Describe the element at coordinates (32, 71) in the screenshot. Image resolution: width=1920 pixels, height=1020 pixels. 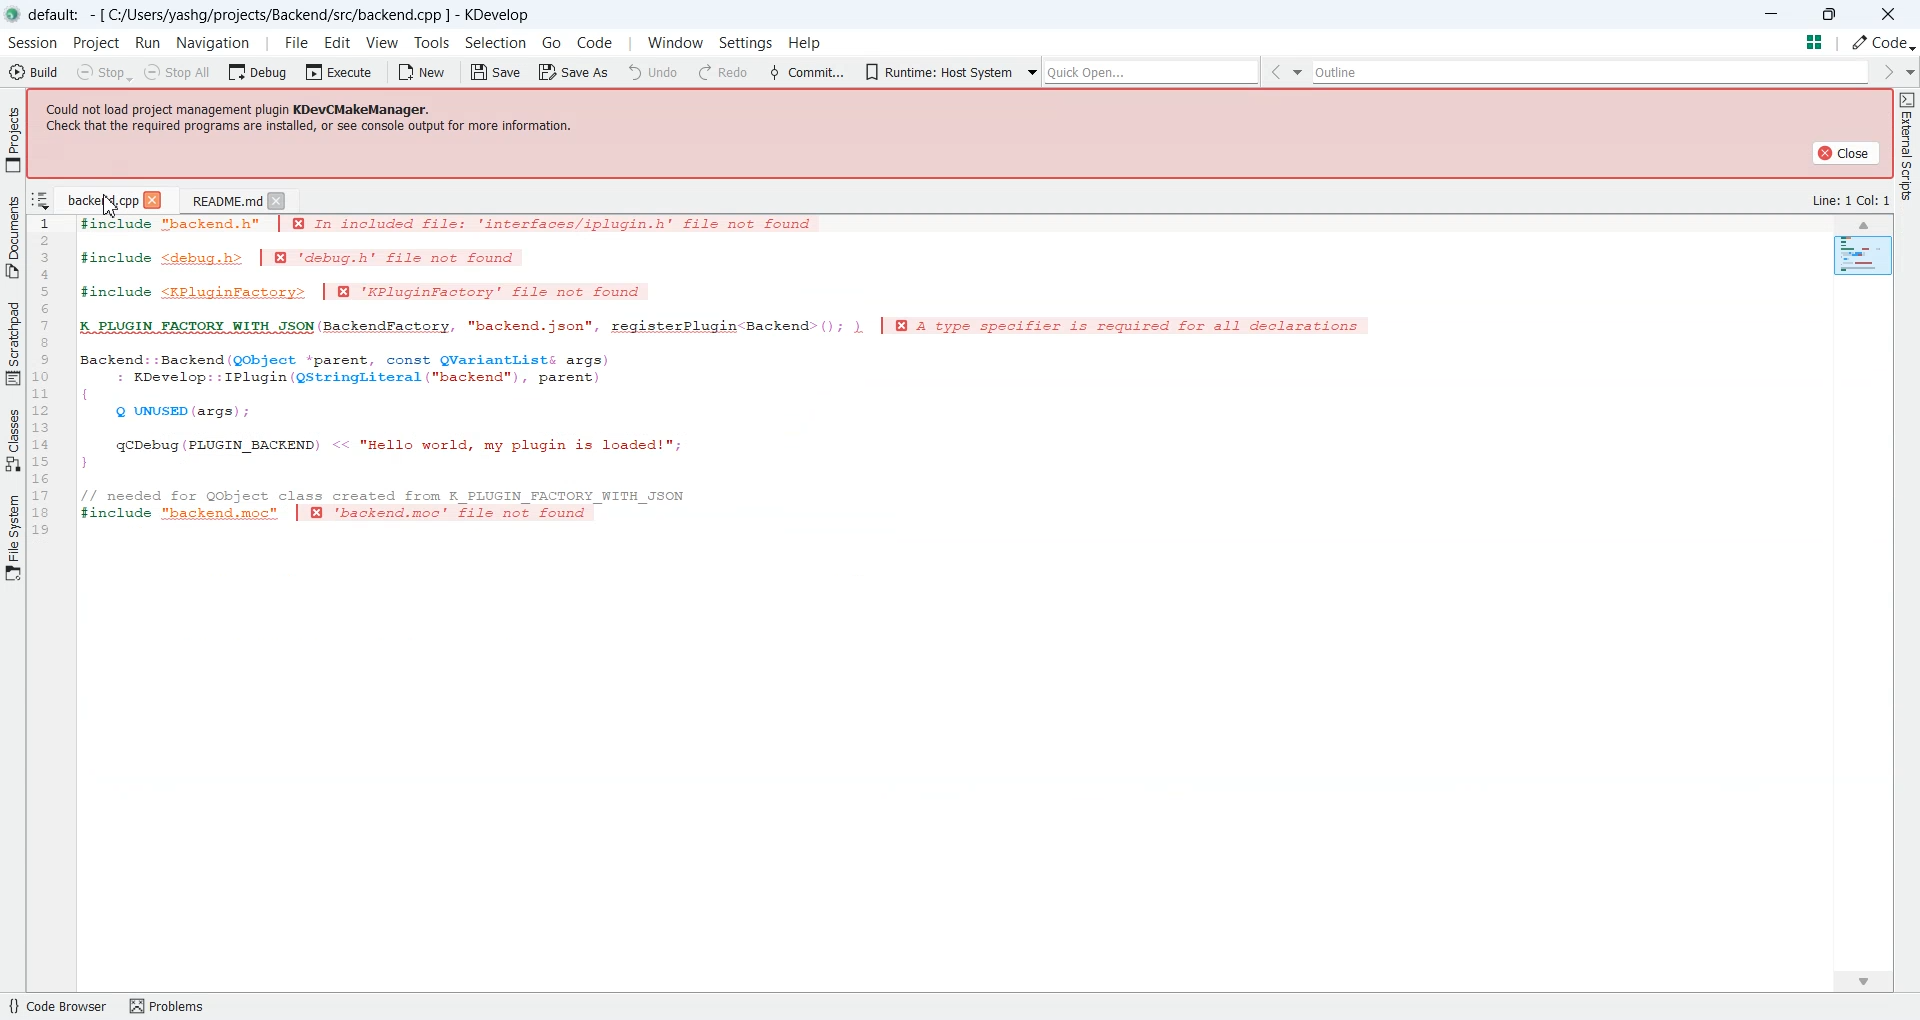
I see `Build` at that location.